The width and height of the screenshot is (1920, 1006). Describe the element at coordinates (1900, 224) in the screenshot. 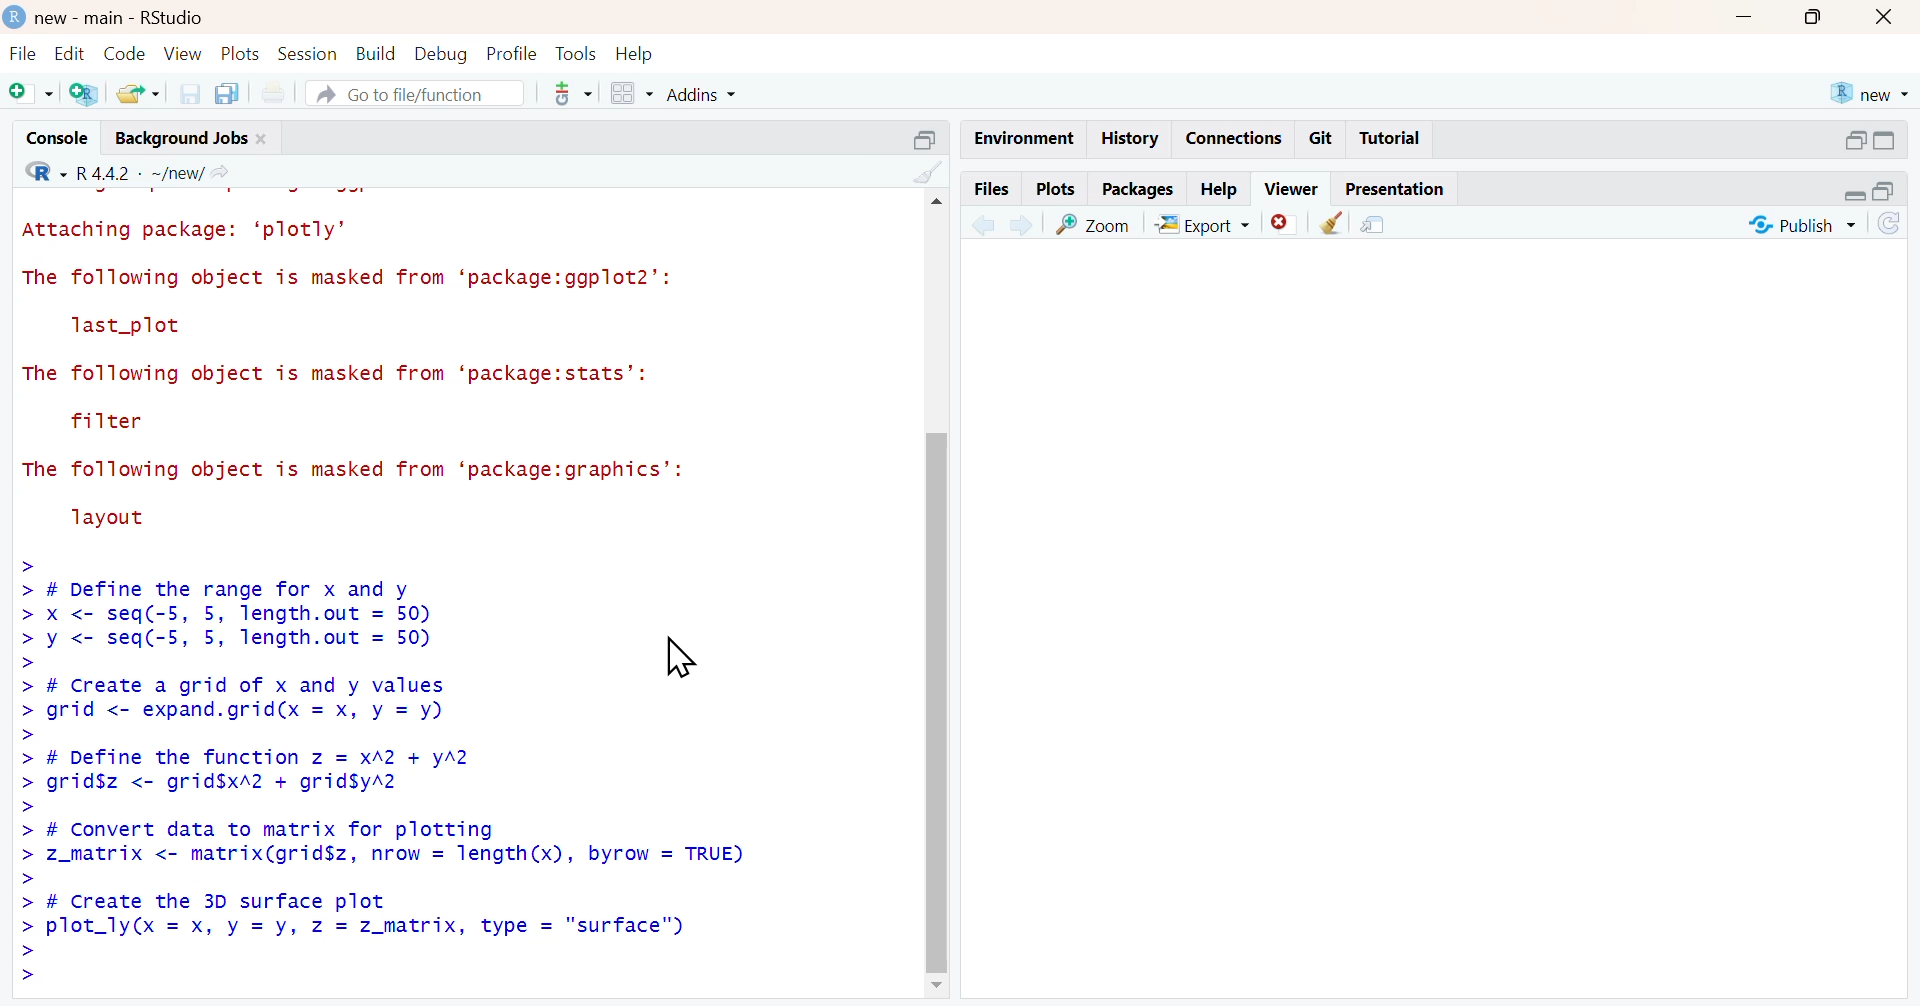

I see `refresh` at that location.